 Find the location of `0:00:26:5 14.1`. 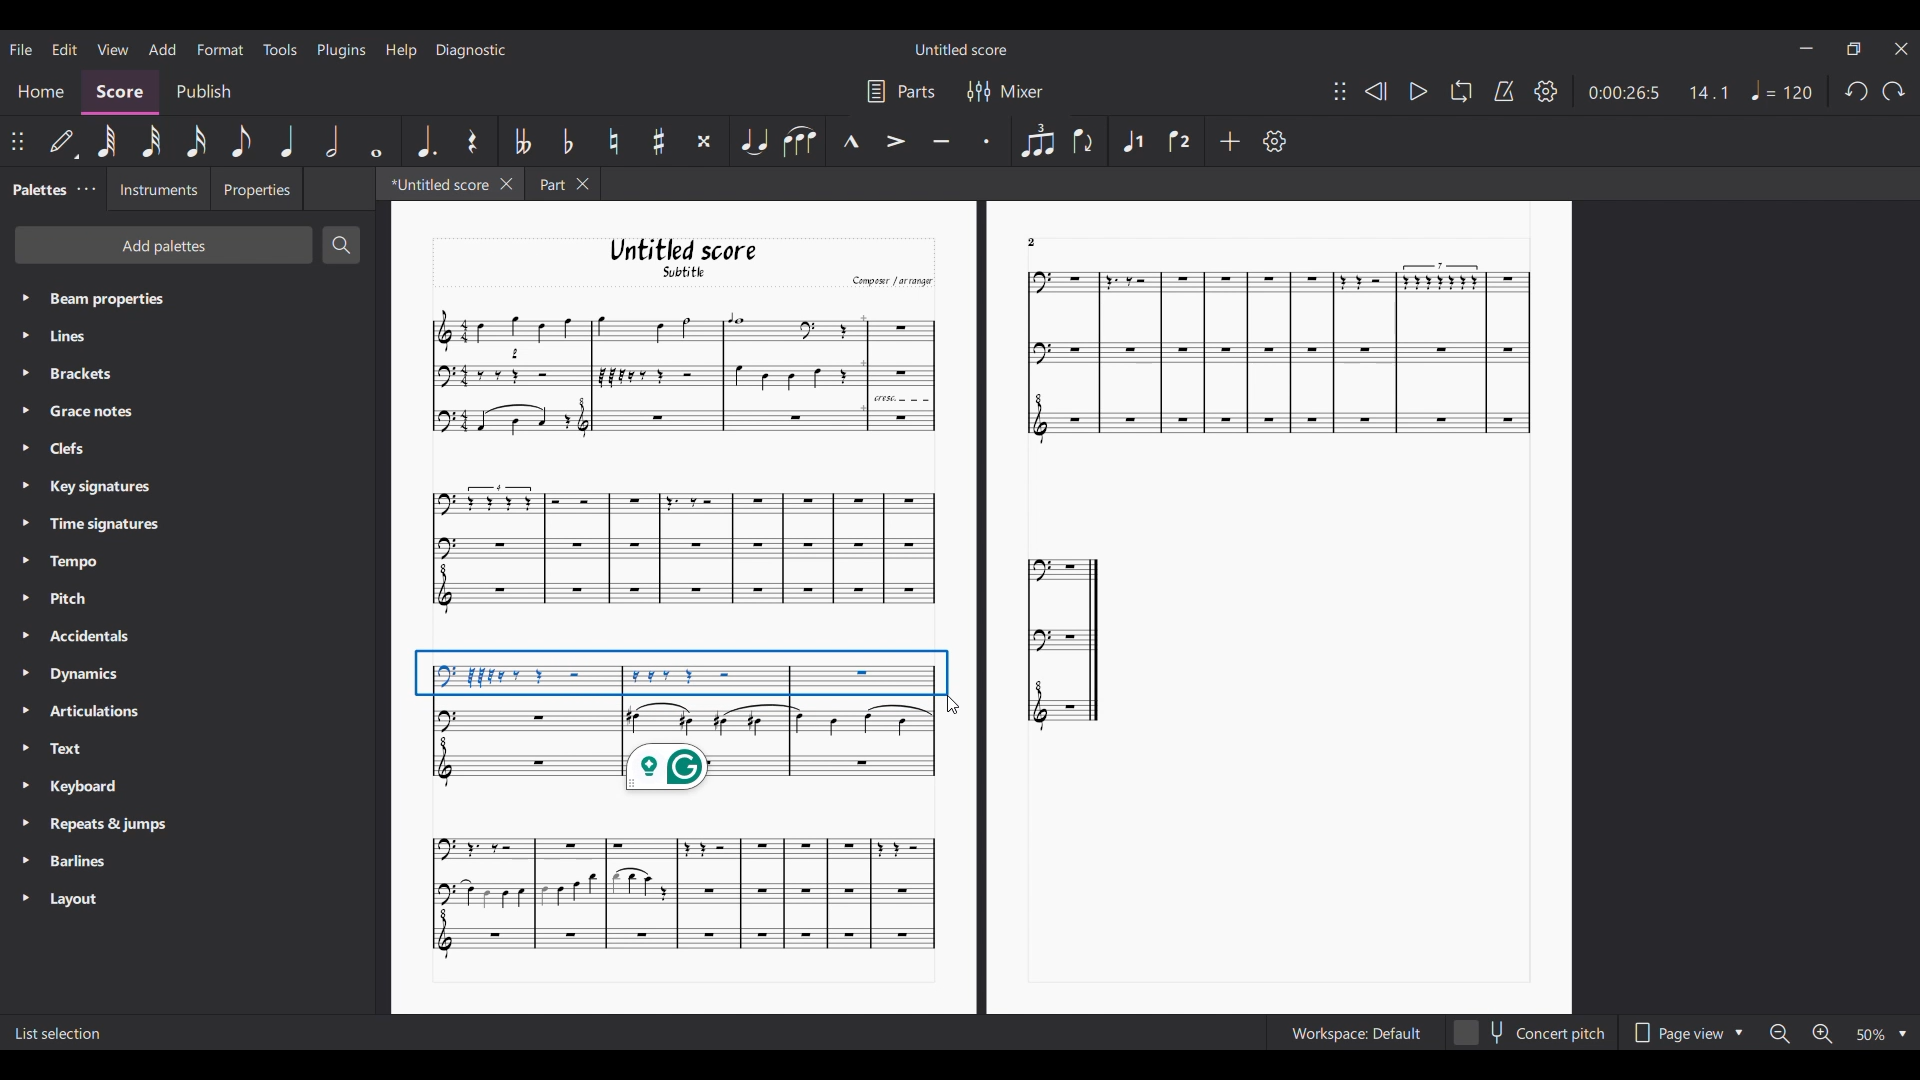

0:00:26:5 14.1 is located at coordinates (1665, 91).